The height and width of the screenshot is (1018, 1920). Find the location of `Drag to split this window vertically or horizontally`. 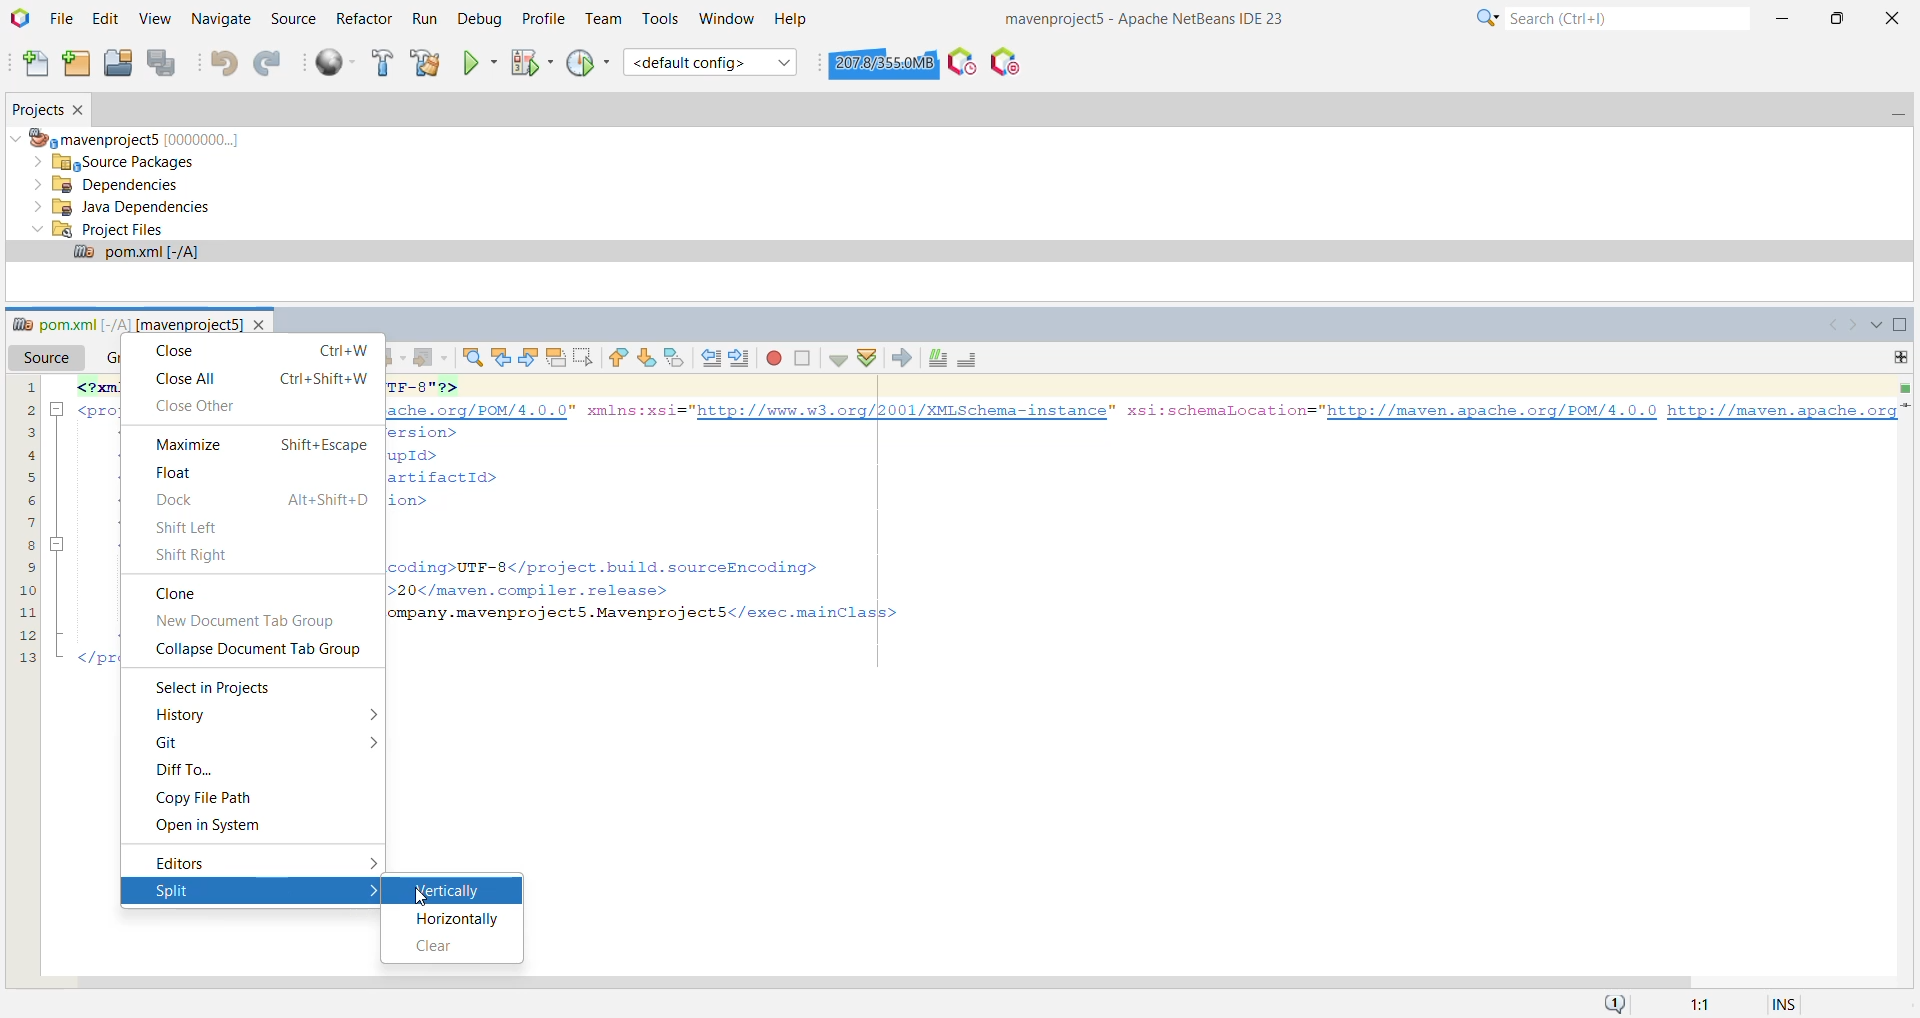

Drag to split this window vertically or horizontally is located at coordinates (1900, 357).